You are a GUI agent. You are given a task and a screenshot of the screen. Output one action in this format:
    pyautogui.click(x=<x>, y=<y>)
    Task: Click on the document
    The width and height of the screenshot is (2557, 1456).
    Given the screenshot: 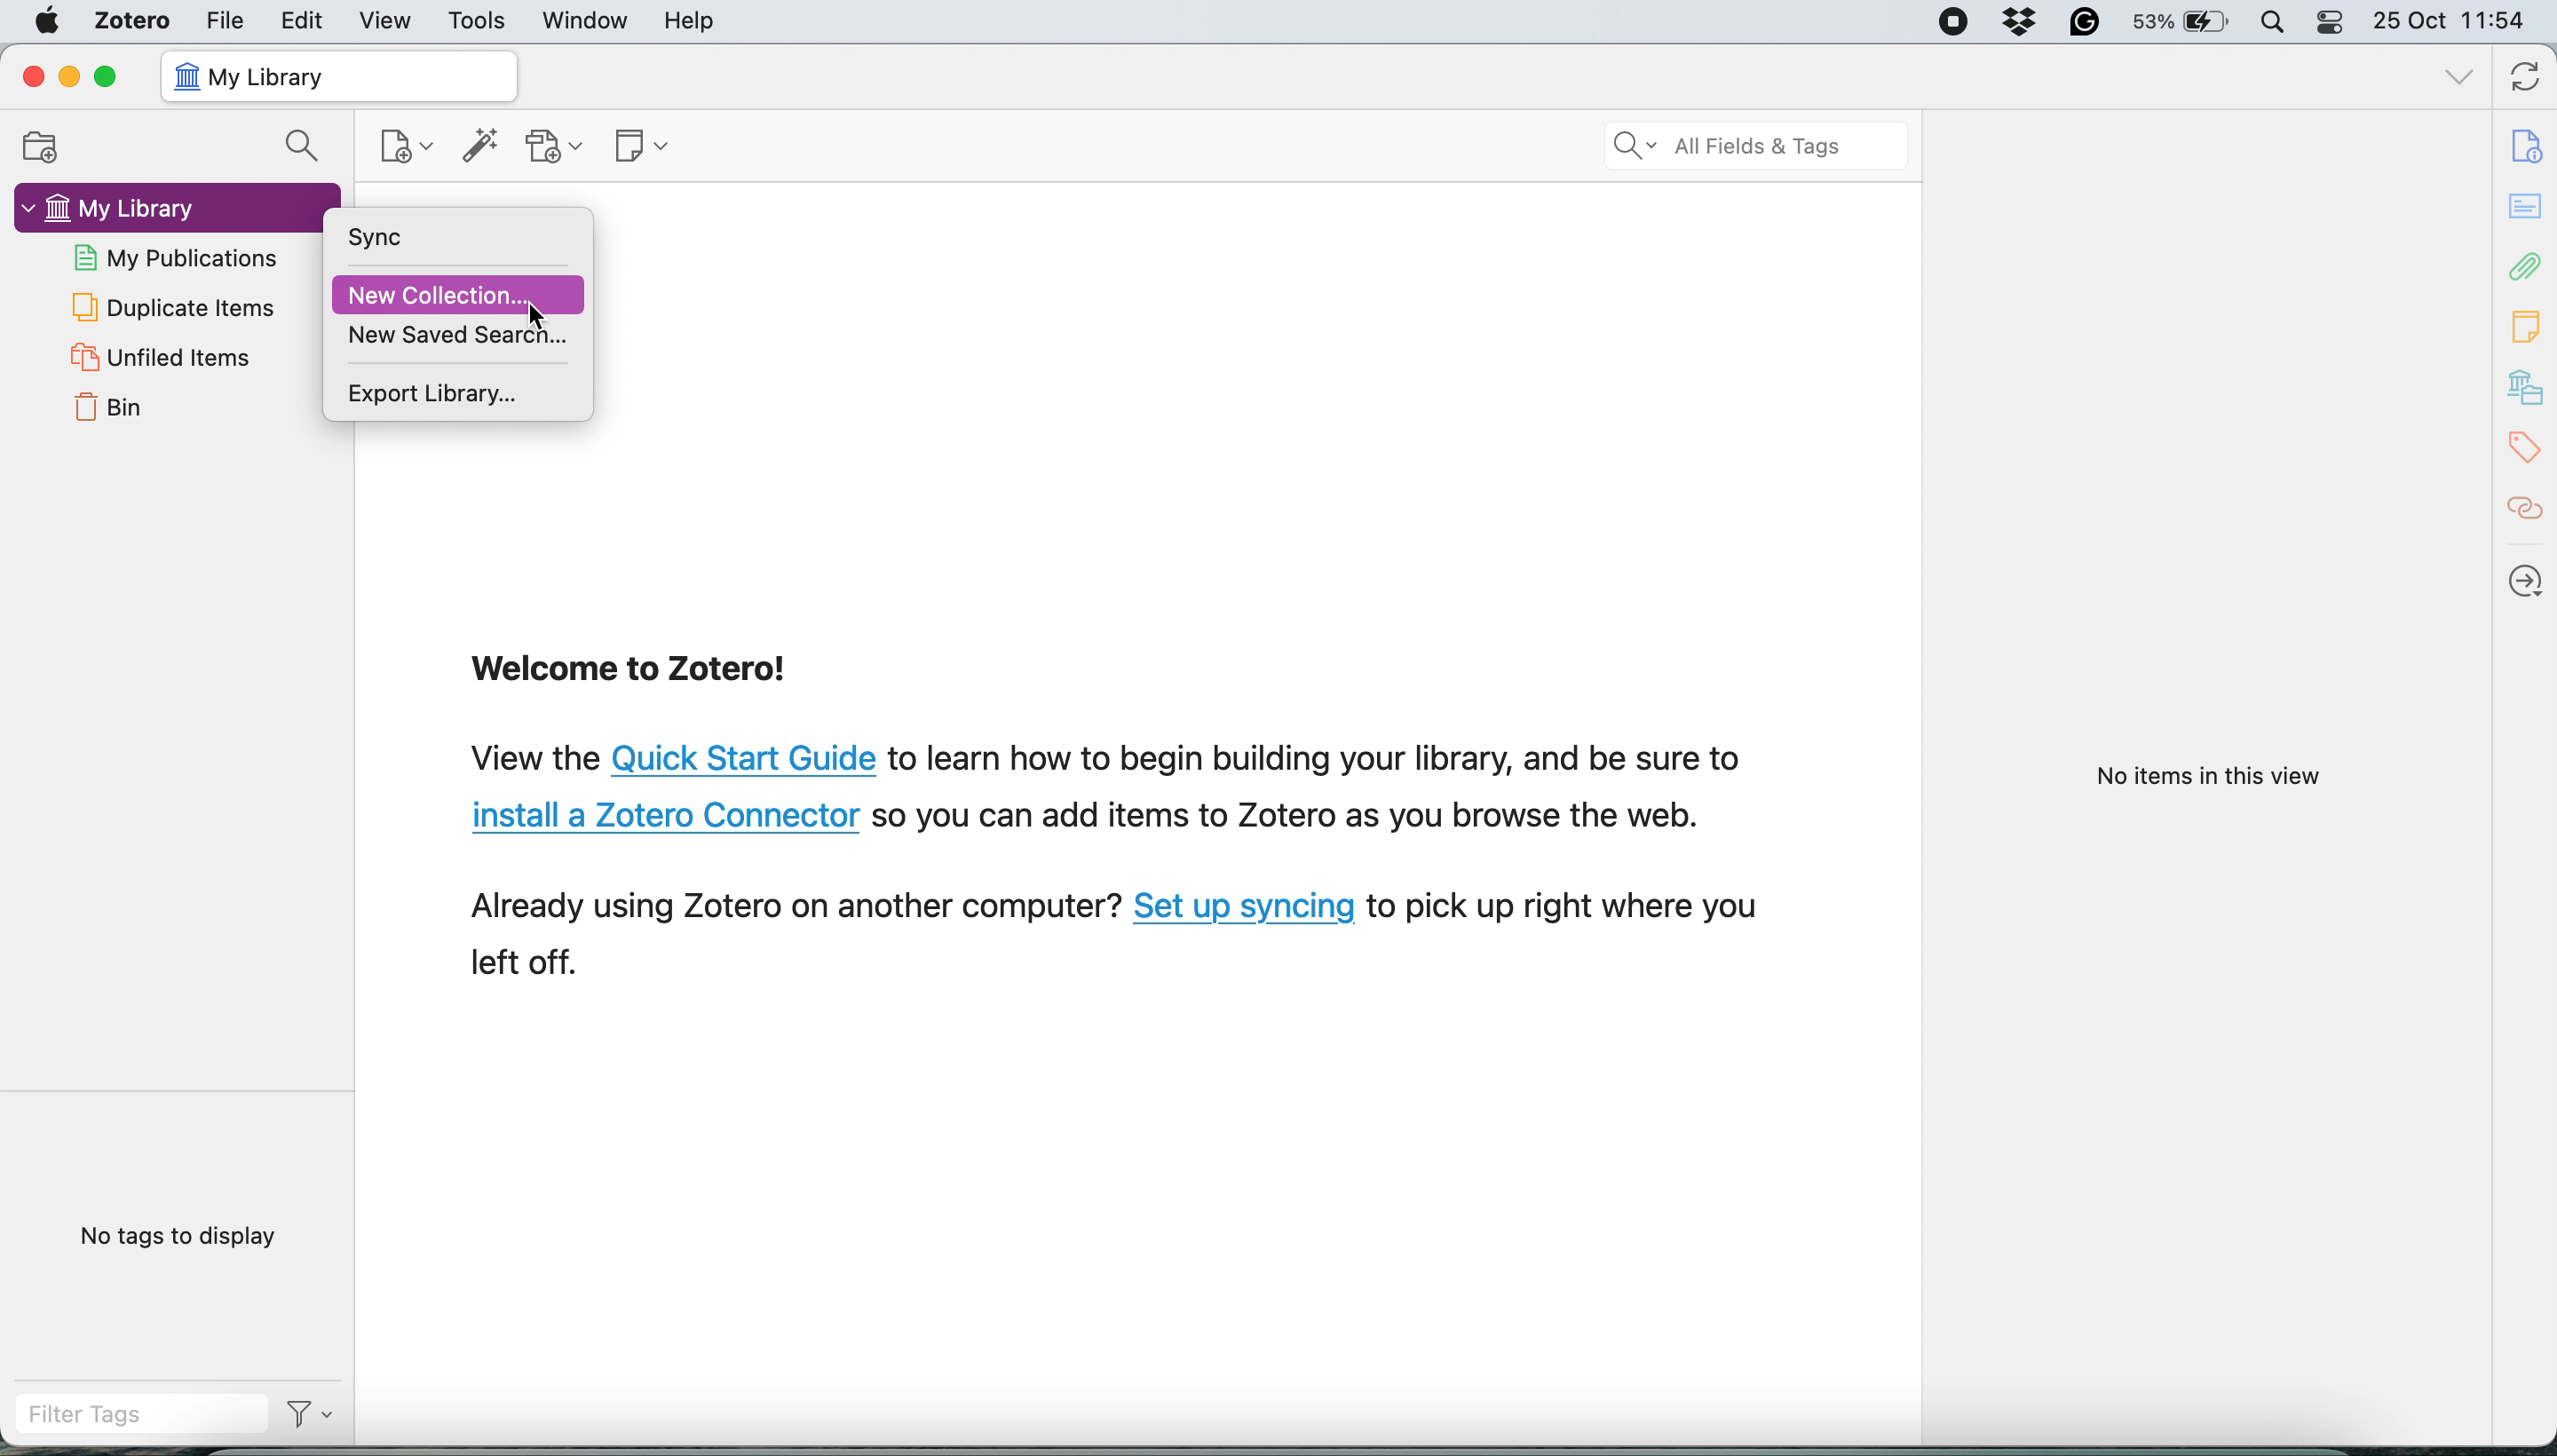 What is the action you would take?
    pyautogui.click(x=2531, y=147)
    